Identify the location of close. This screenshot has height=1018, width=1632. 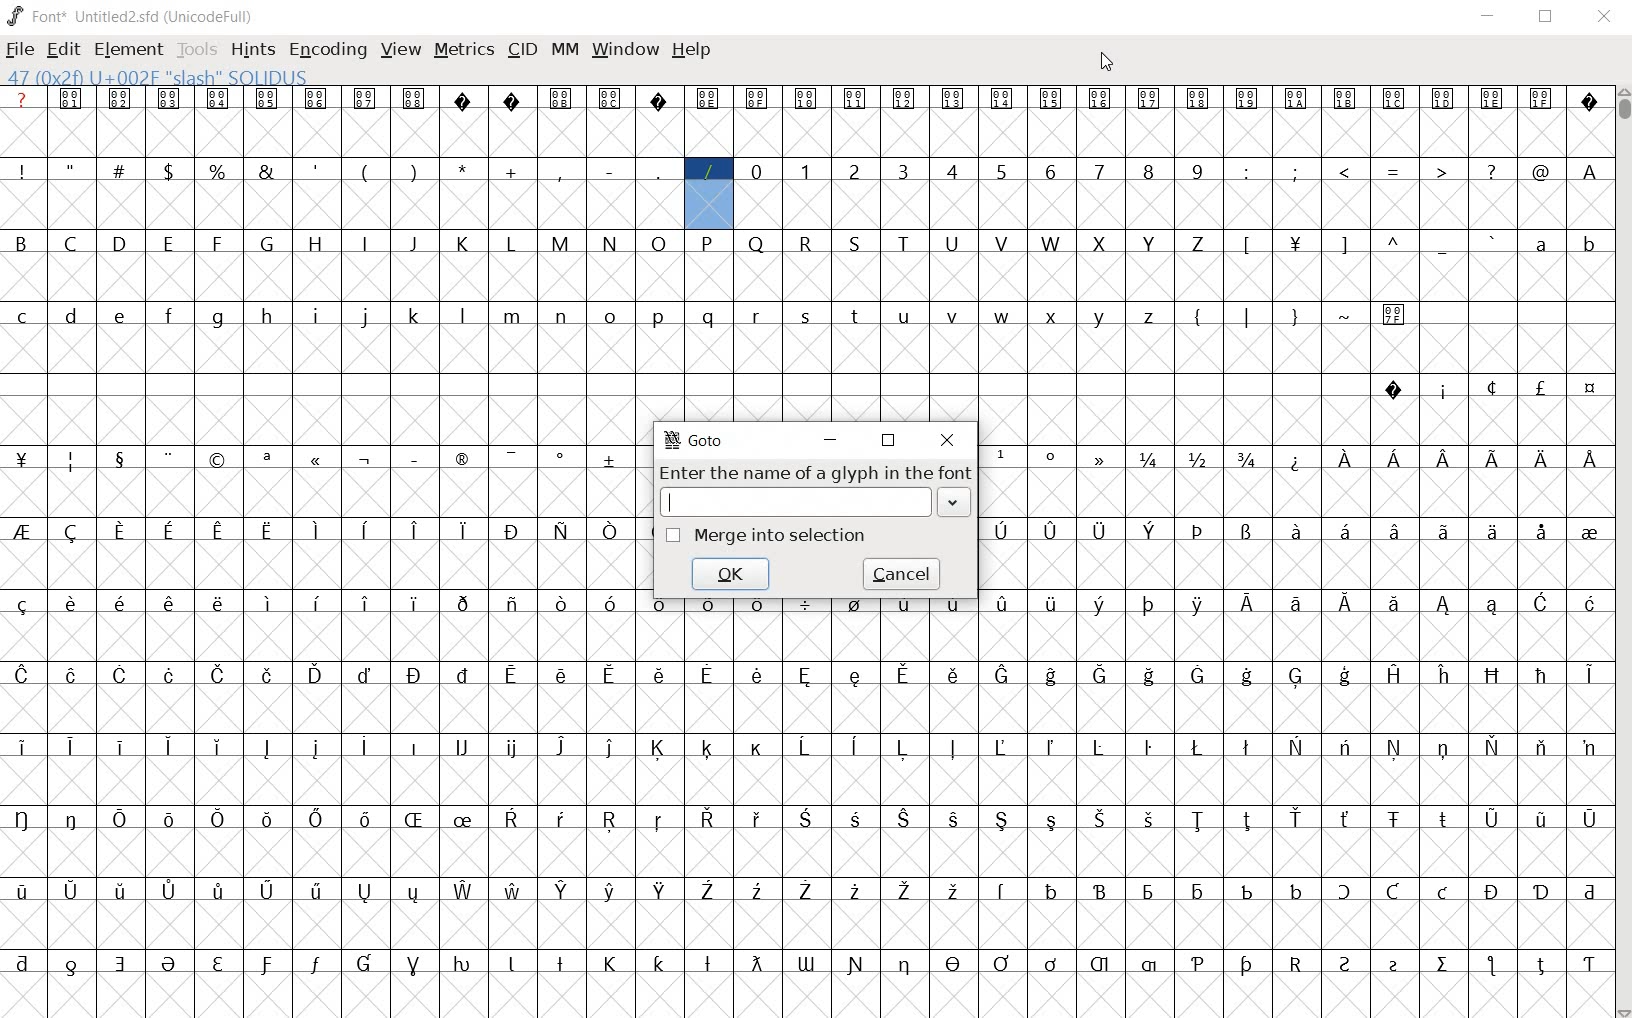
(946, 441).